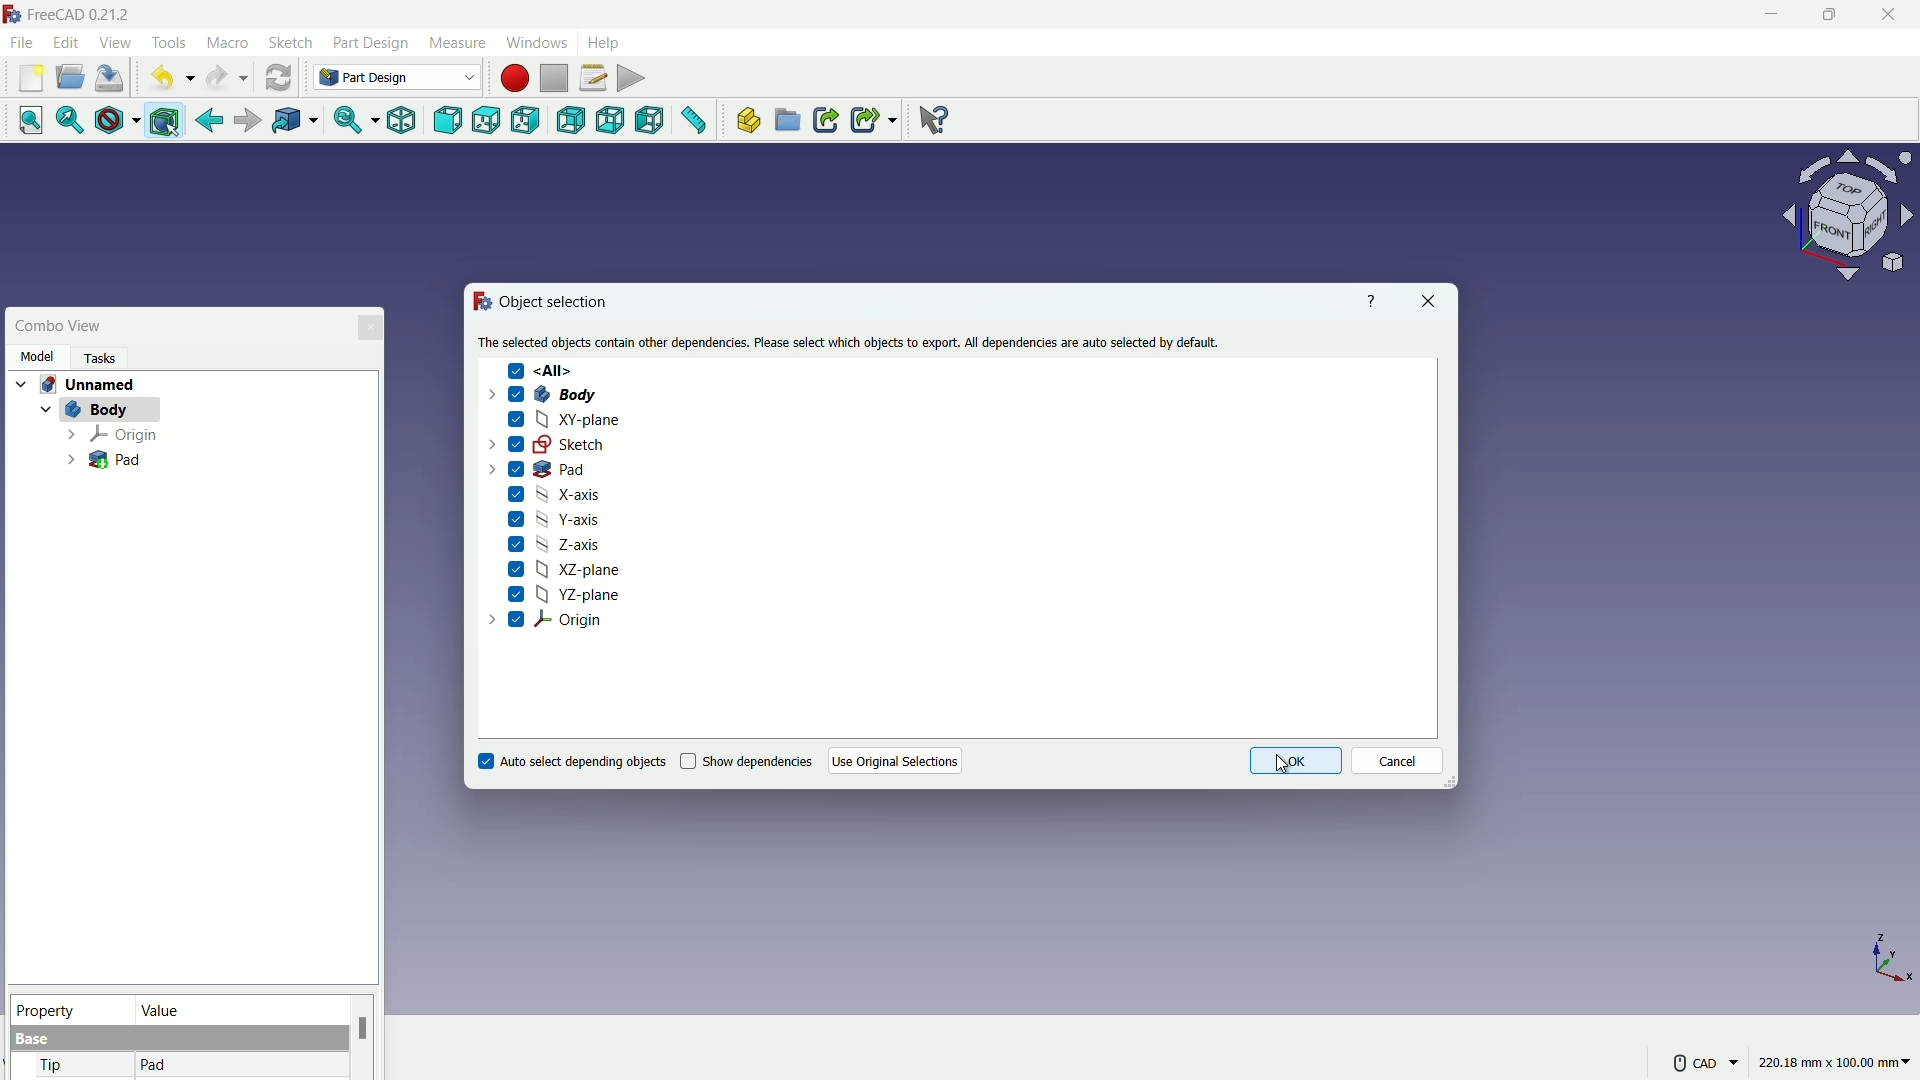 This screenshot has height=1080, width=1920. Describe the element at coordinates (551, 394) in the screenshot. I see `Body` at that location.